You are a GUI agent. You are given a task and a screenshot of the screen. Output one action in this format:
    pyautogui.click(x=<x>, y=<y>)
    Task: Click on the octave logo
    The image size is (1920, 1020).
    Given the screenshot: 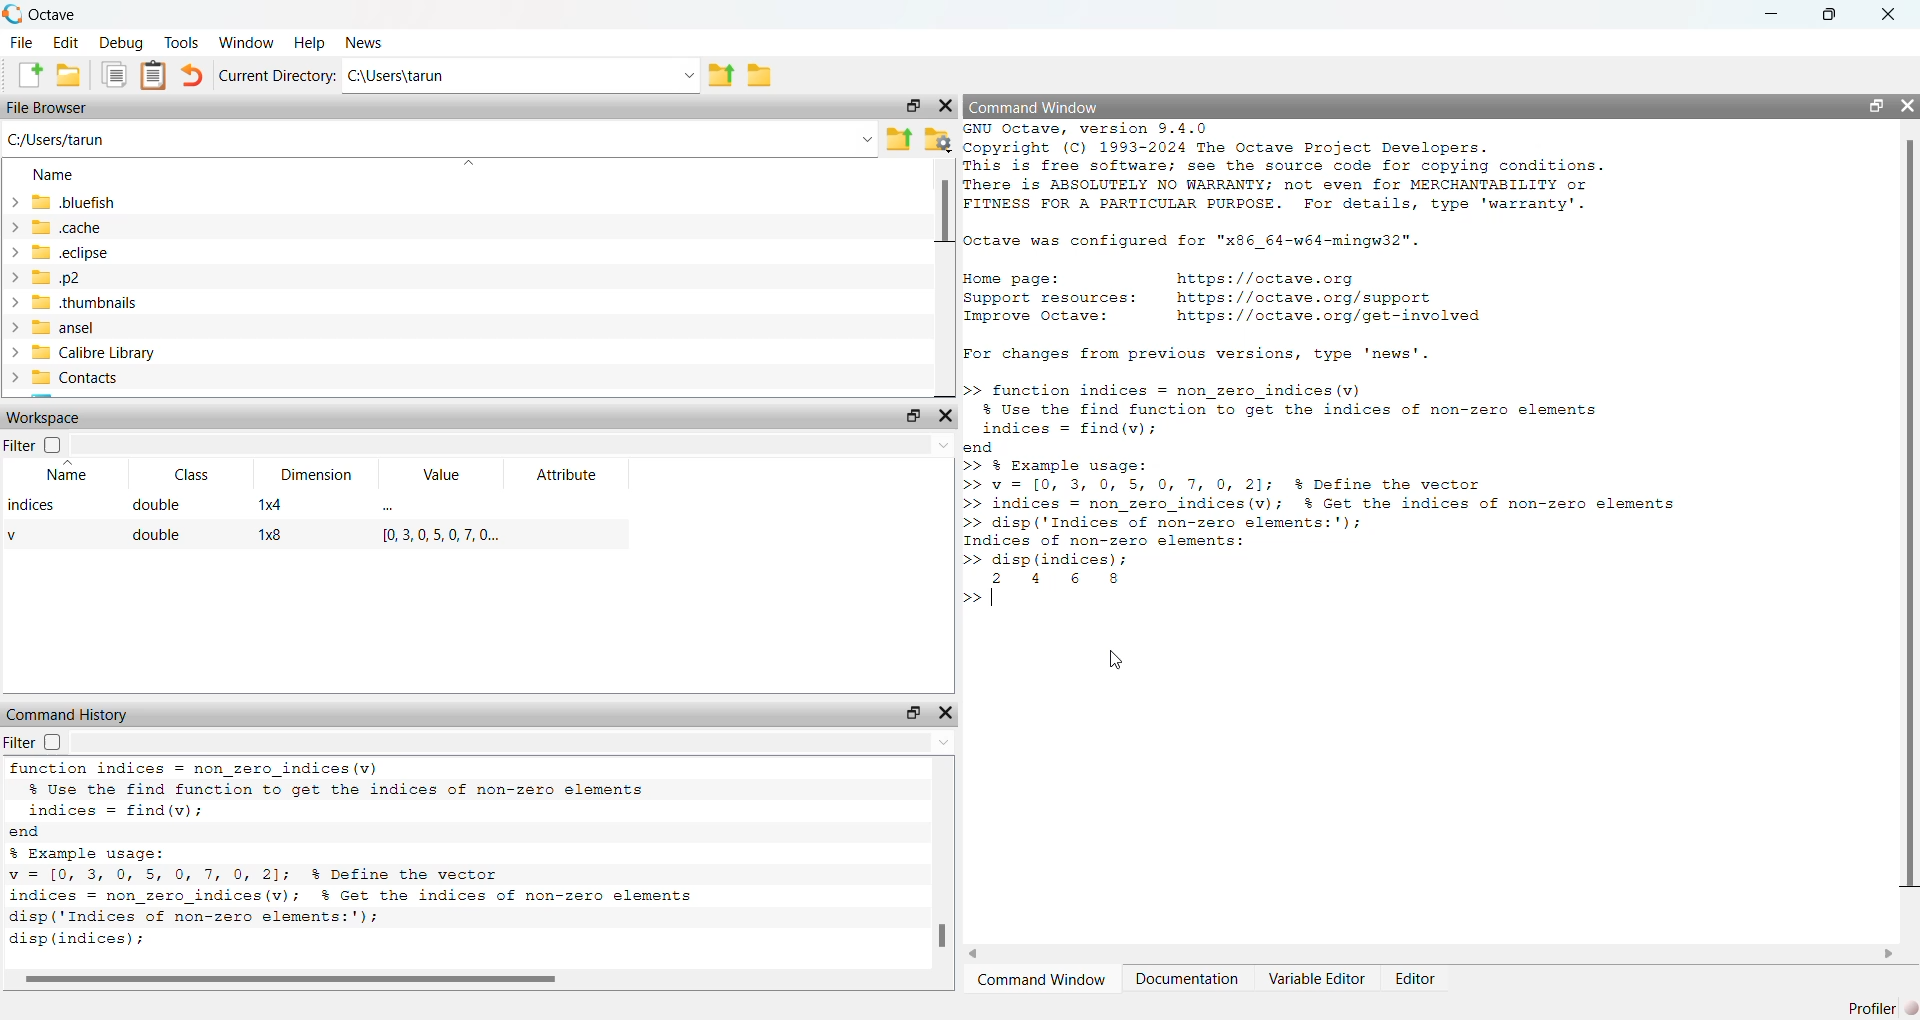 What is the action you would take?
    pyautogui.click(x=14, y=12)
    